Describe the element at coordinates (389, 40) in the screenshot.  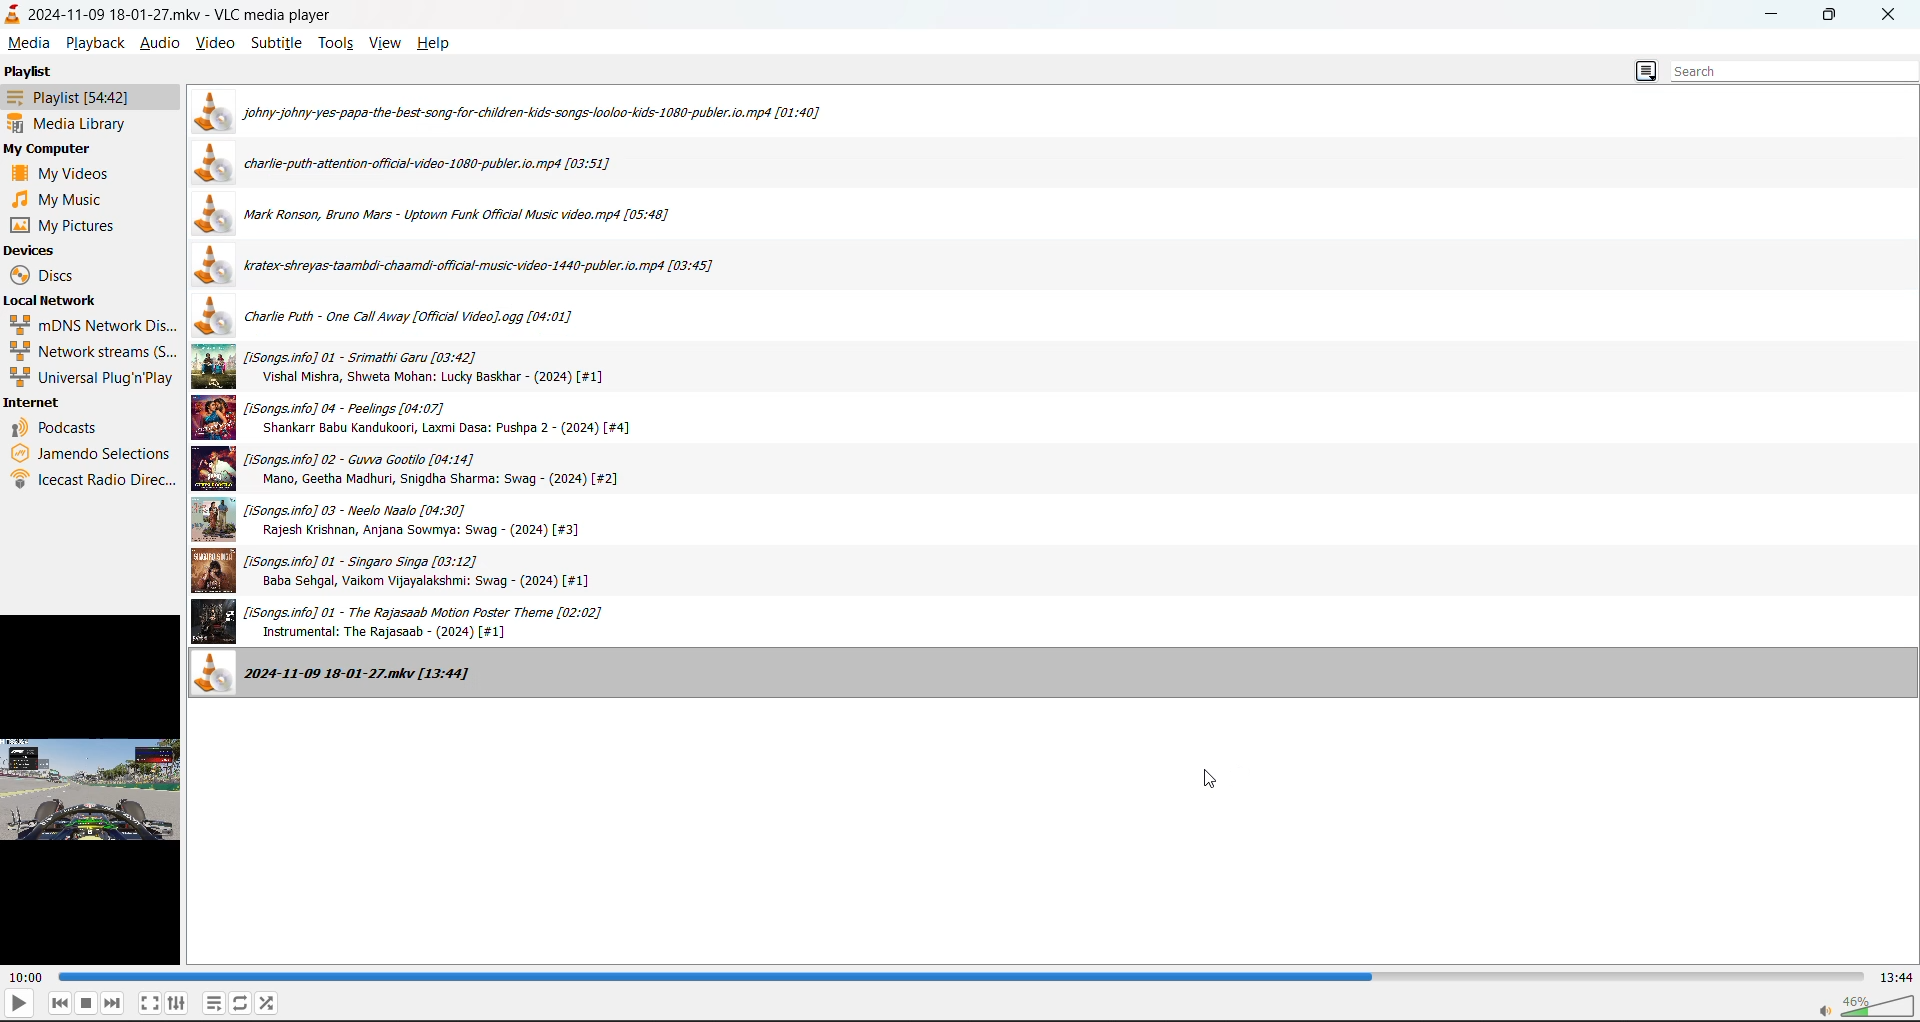
I see `view` at that location.